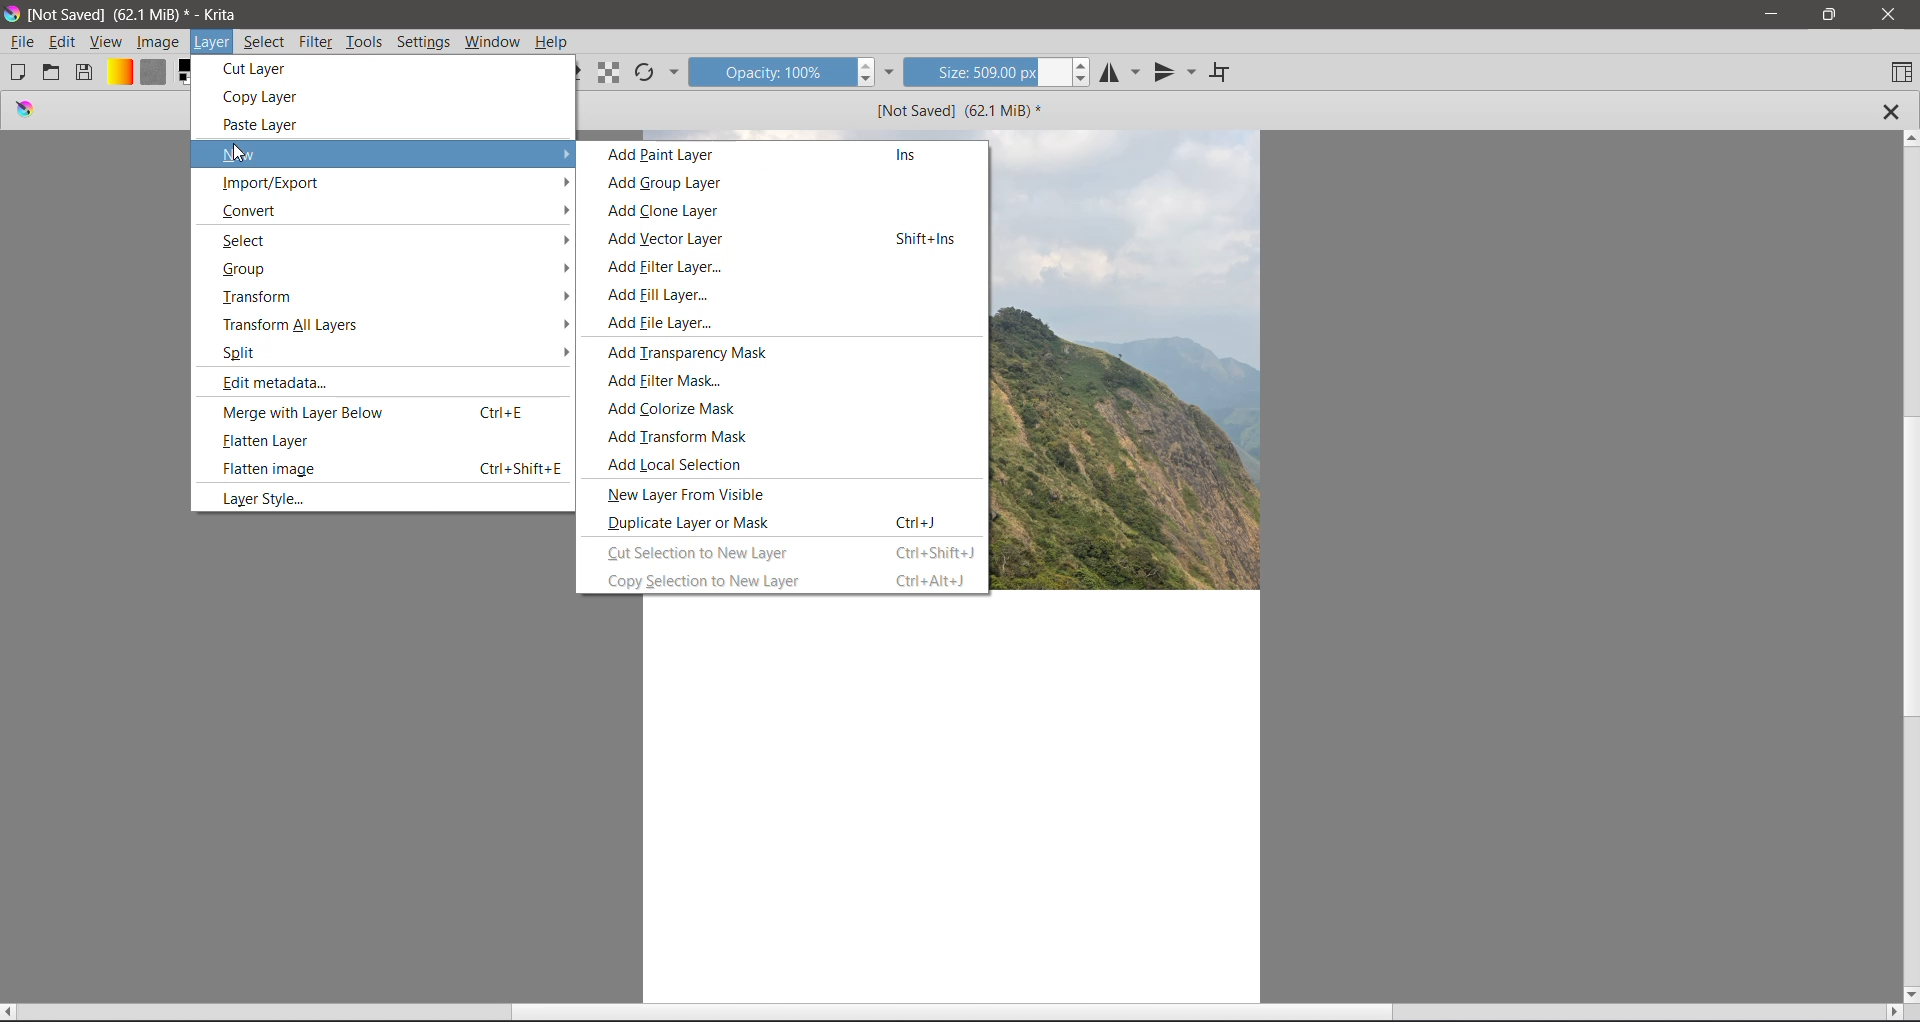 This screenshot has width=1920, height=1022. Describe the element at coordinates (241, 153) in the screenshot. I see `cursor` at that location.